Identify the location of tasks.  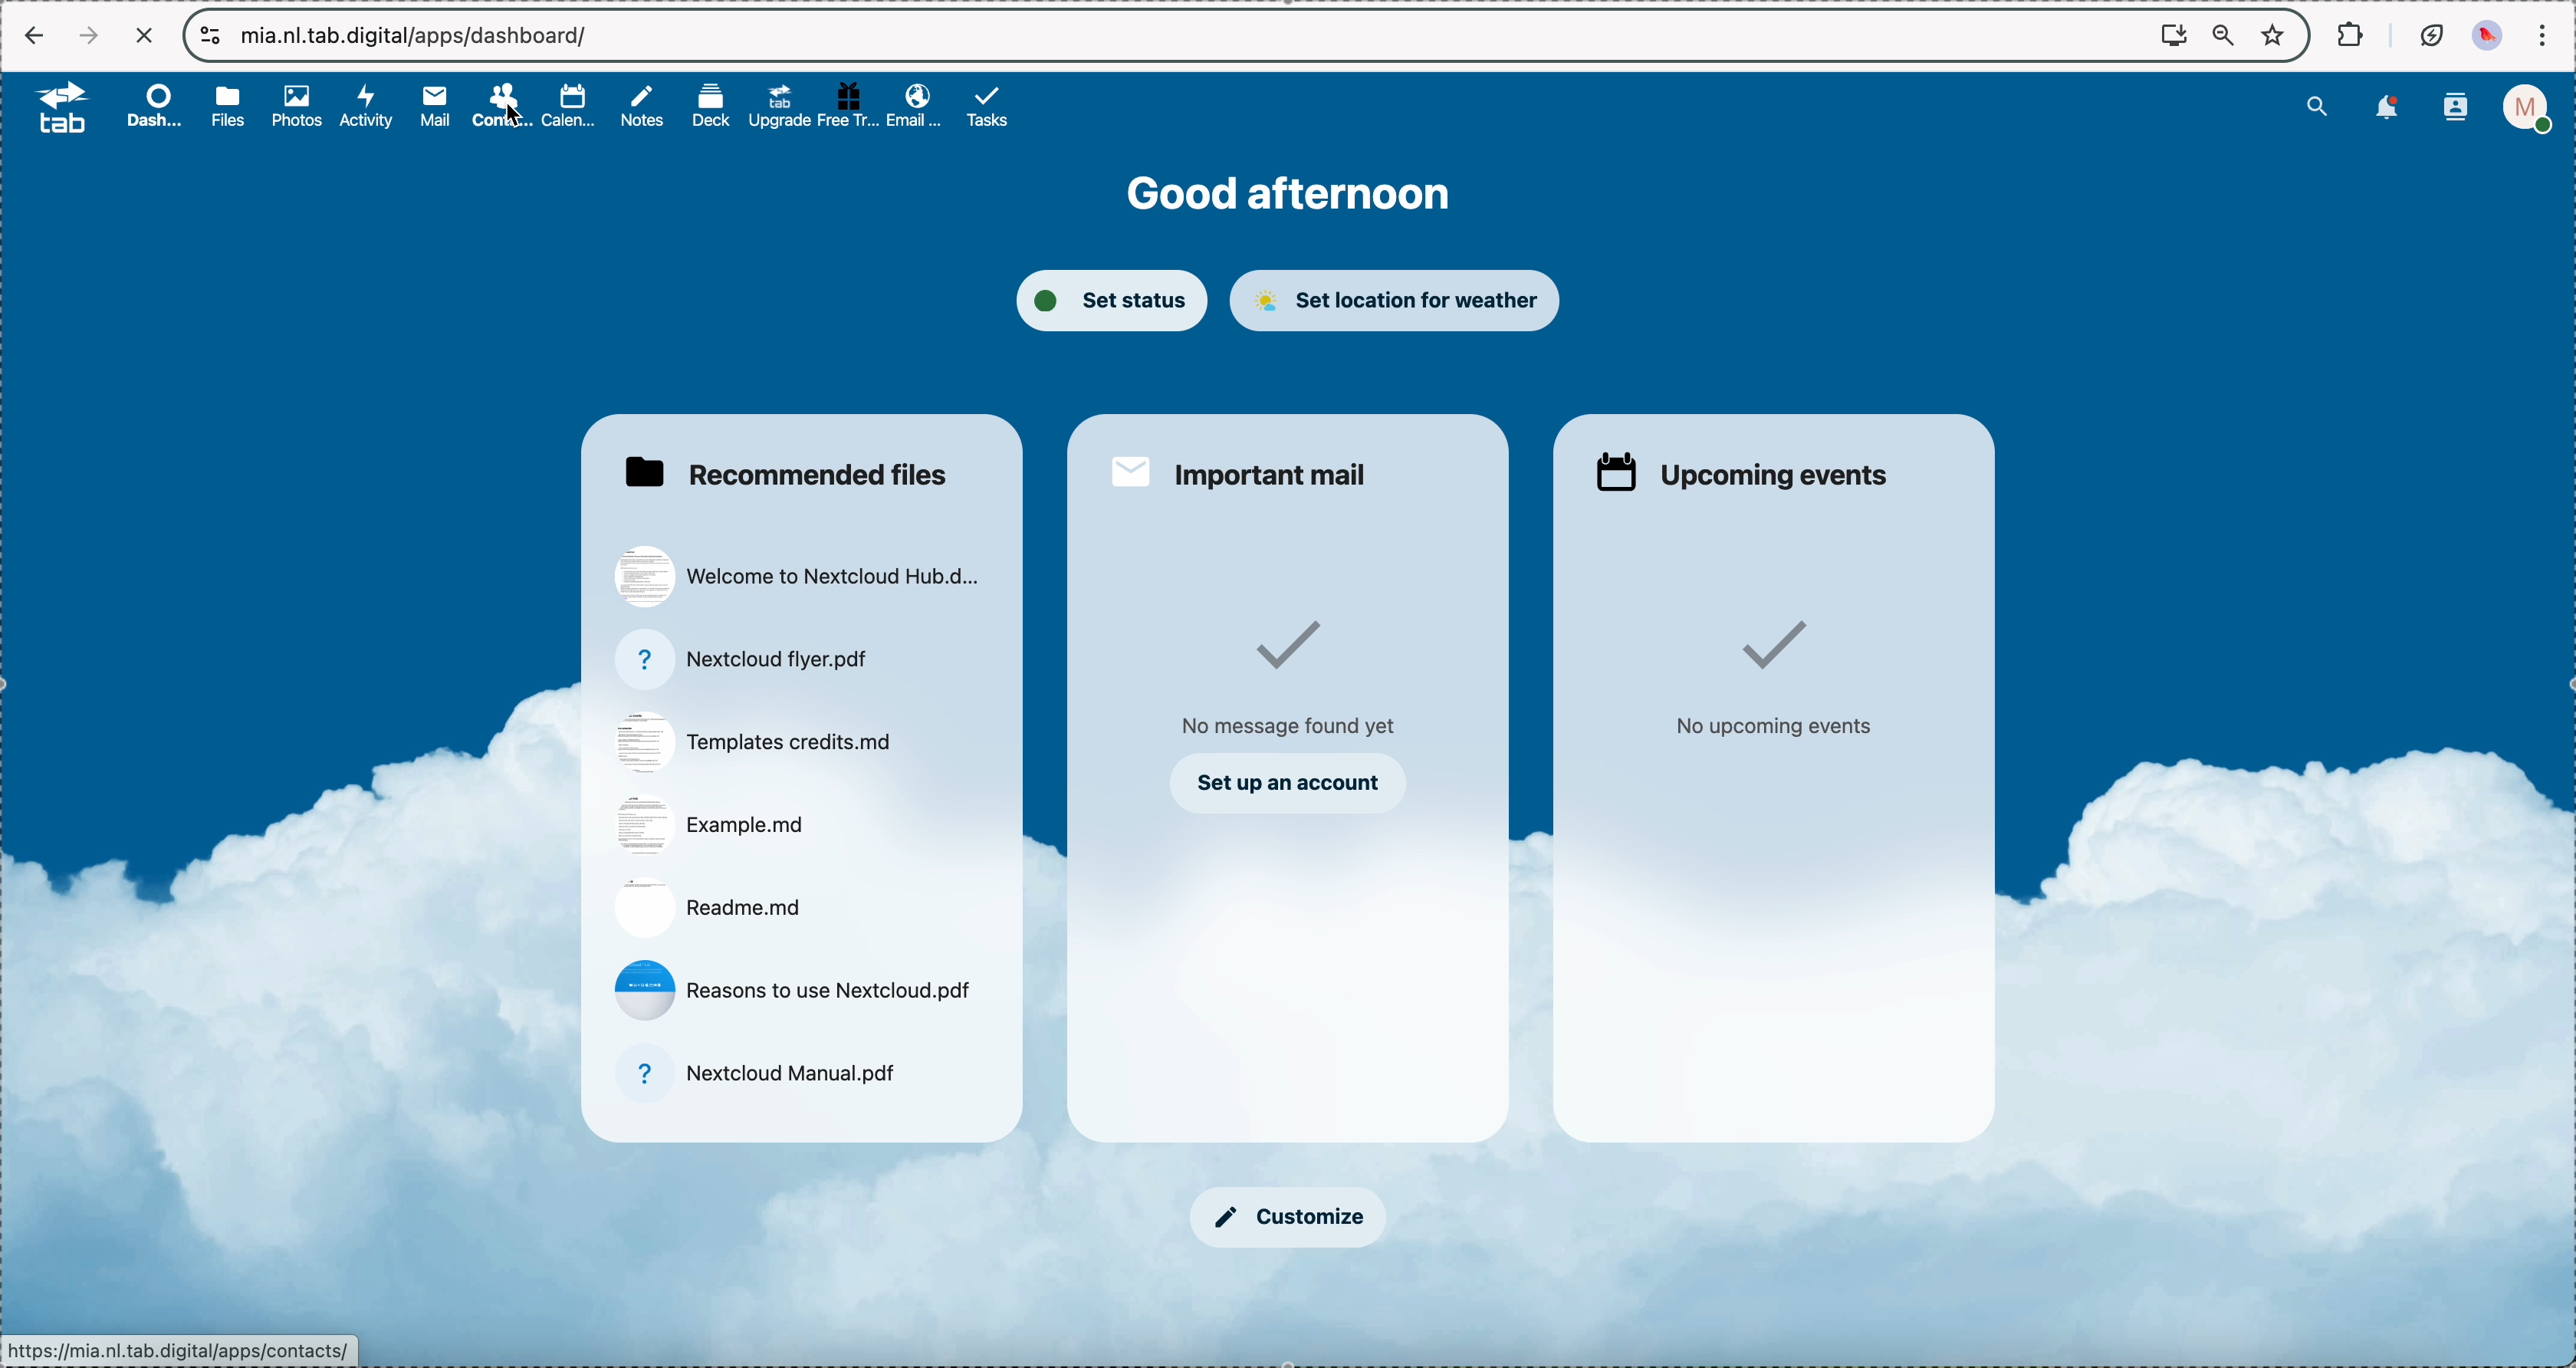
(995, 109).